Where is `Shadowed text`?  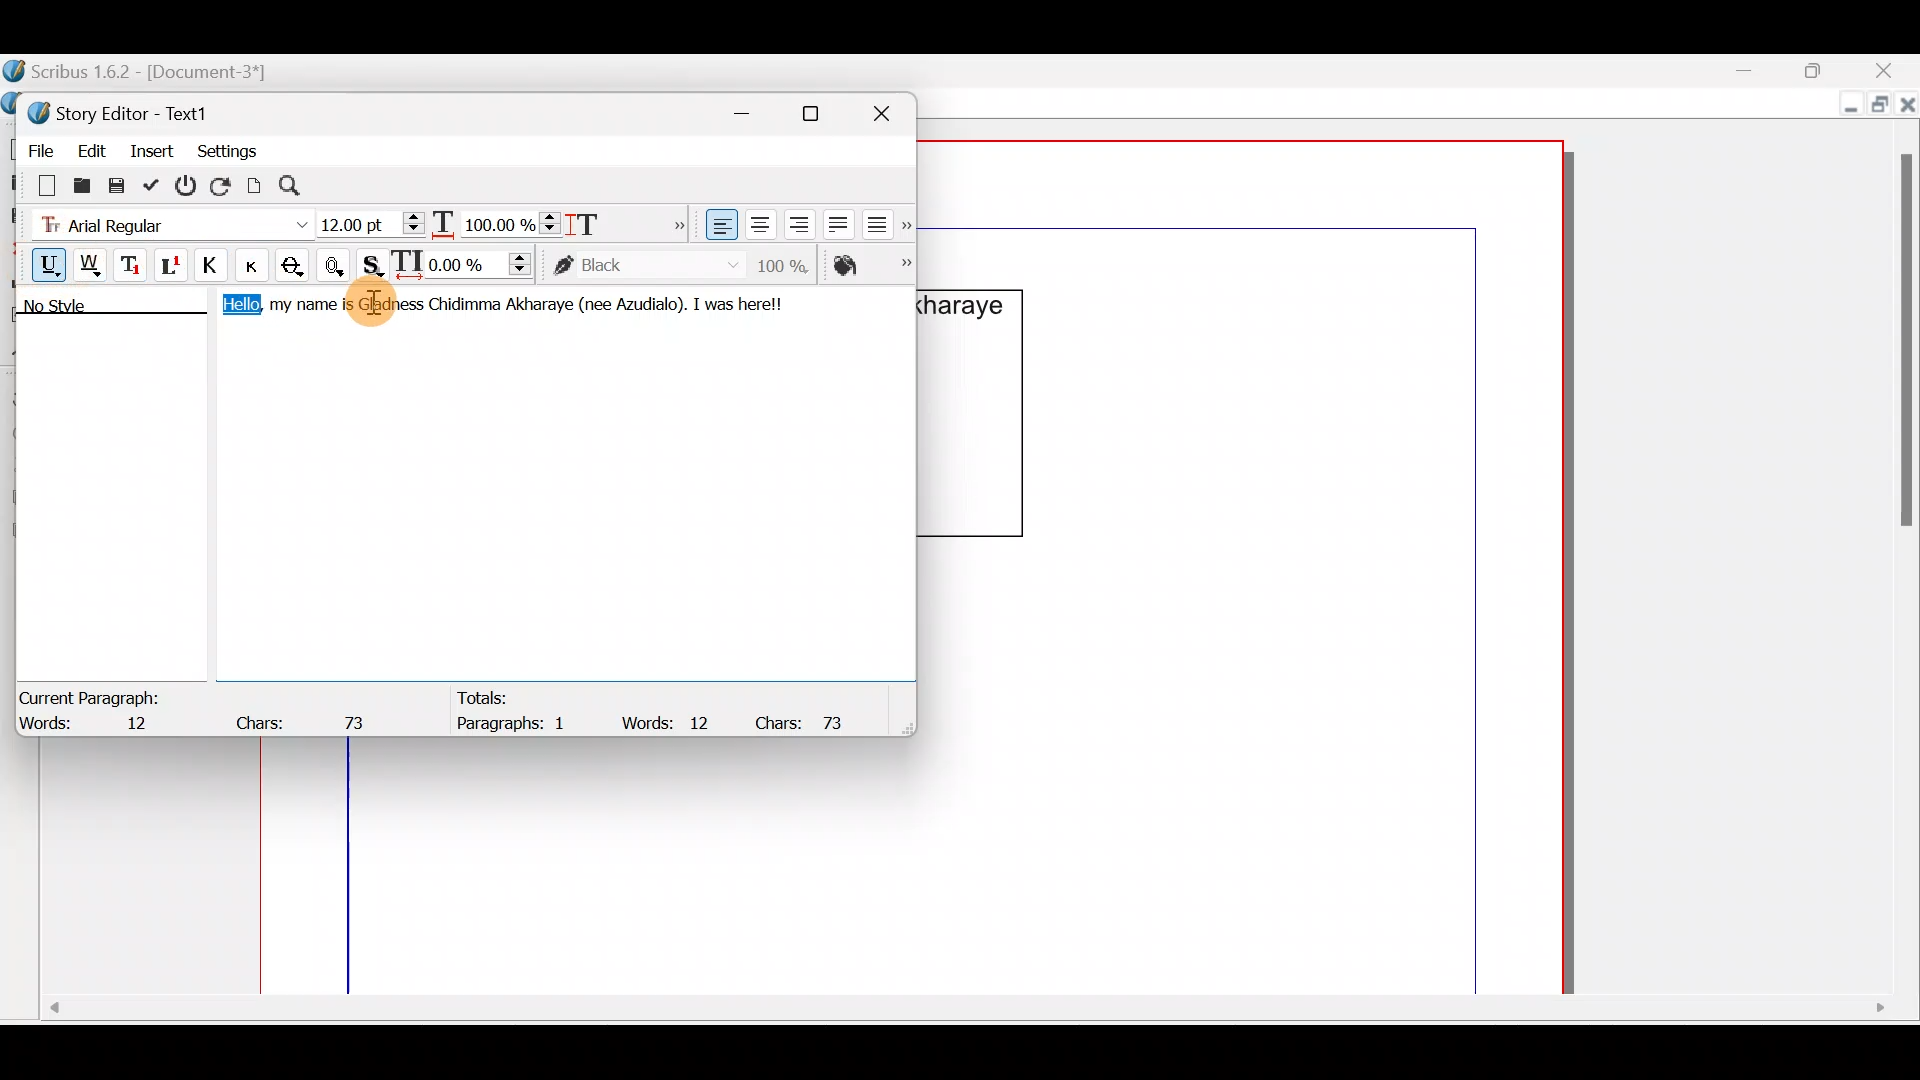
Shadowed text is located at coordinates (375, 263).